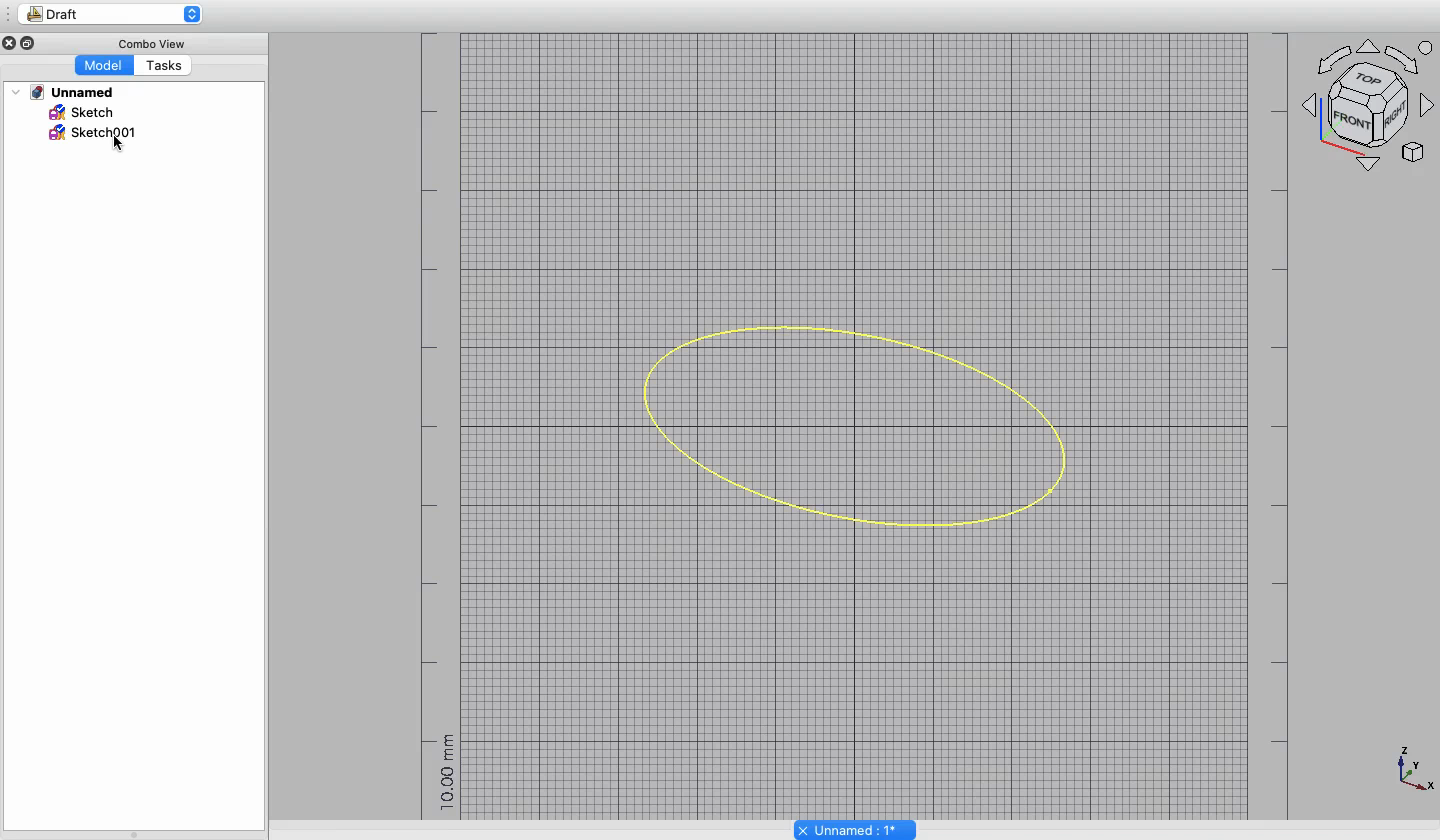  What do you see at coordinates (120, 150) in the screenshot?
I see `cursor` at bounding box center [120, 150].